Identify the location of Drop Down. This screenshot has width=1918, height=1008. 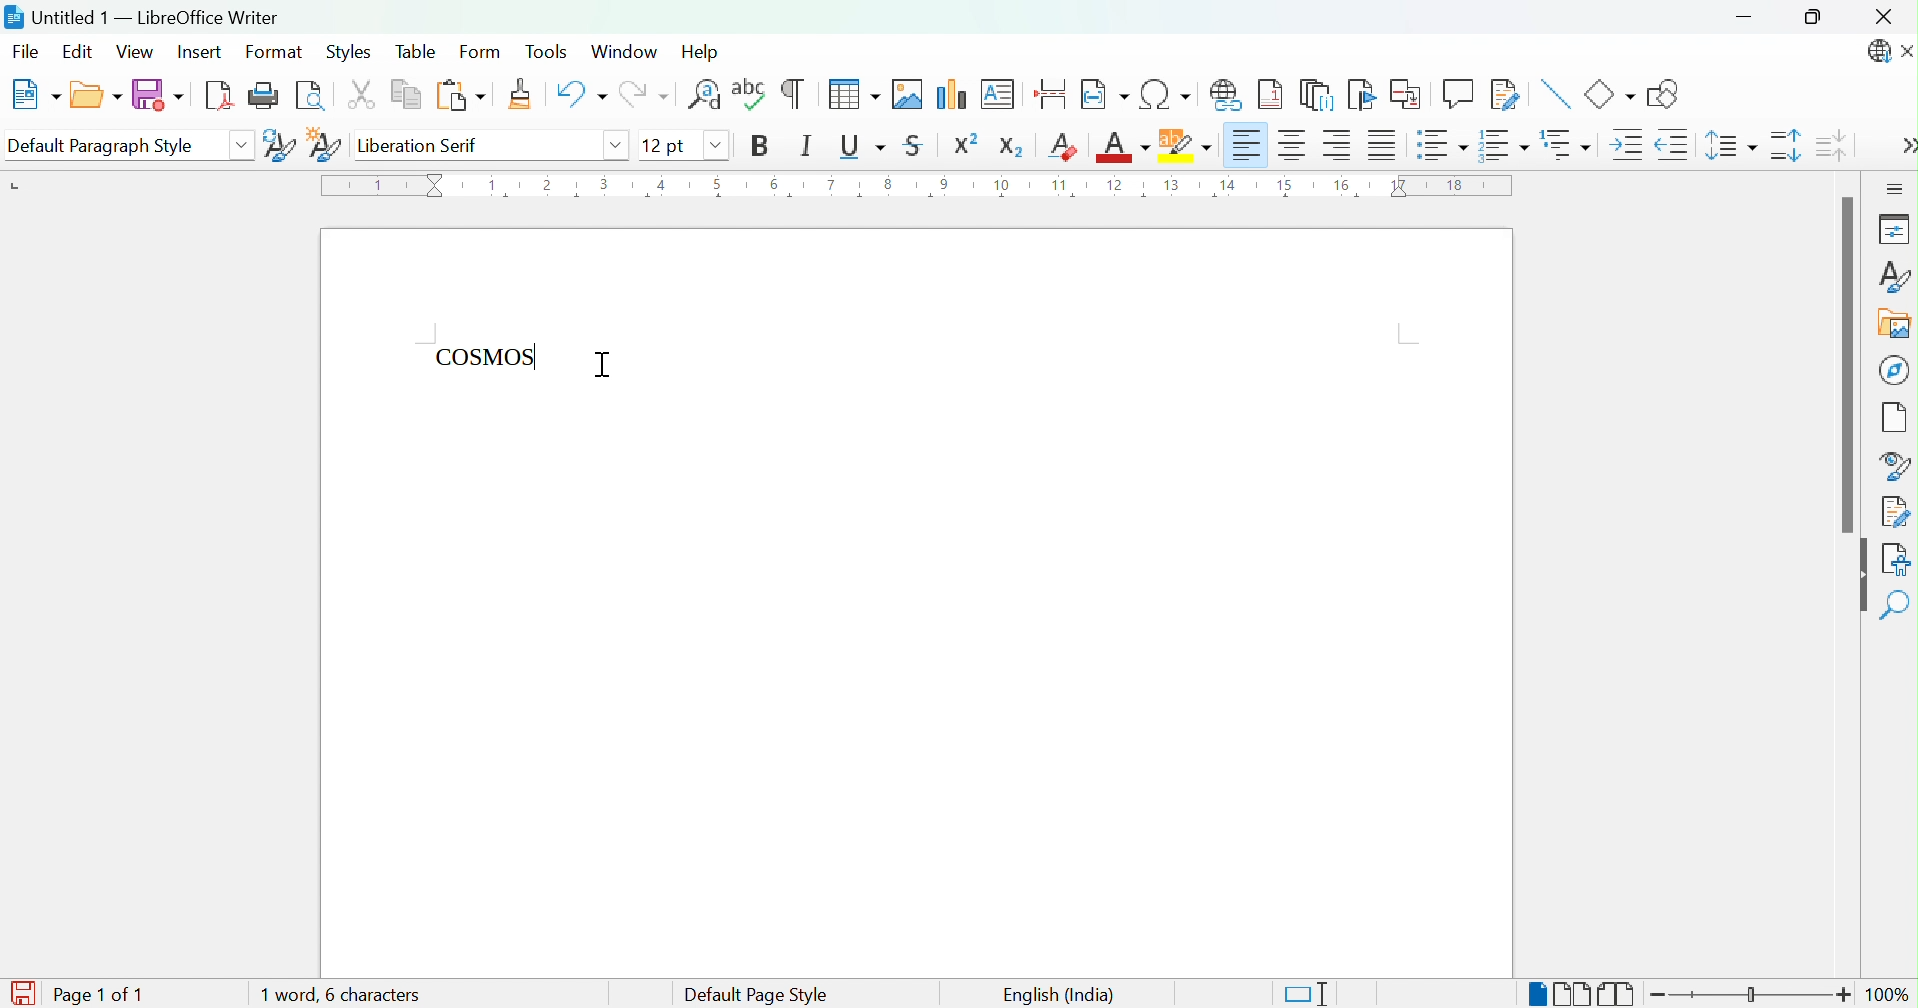
(242, 144).